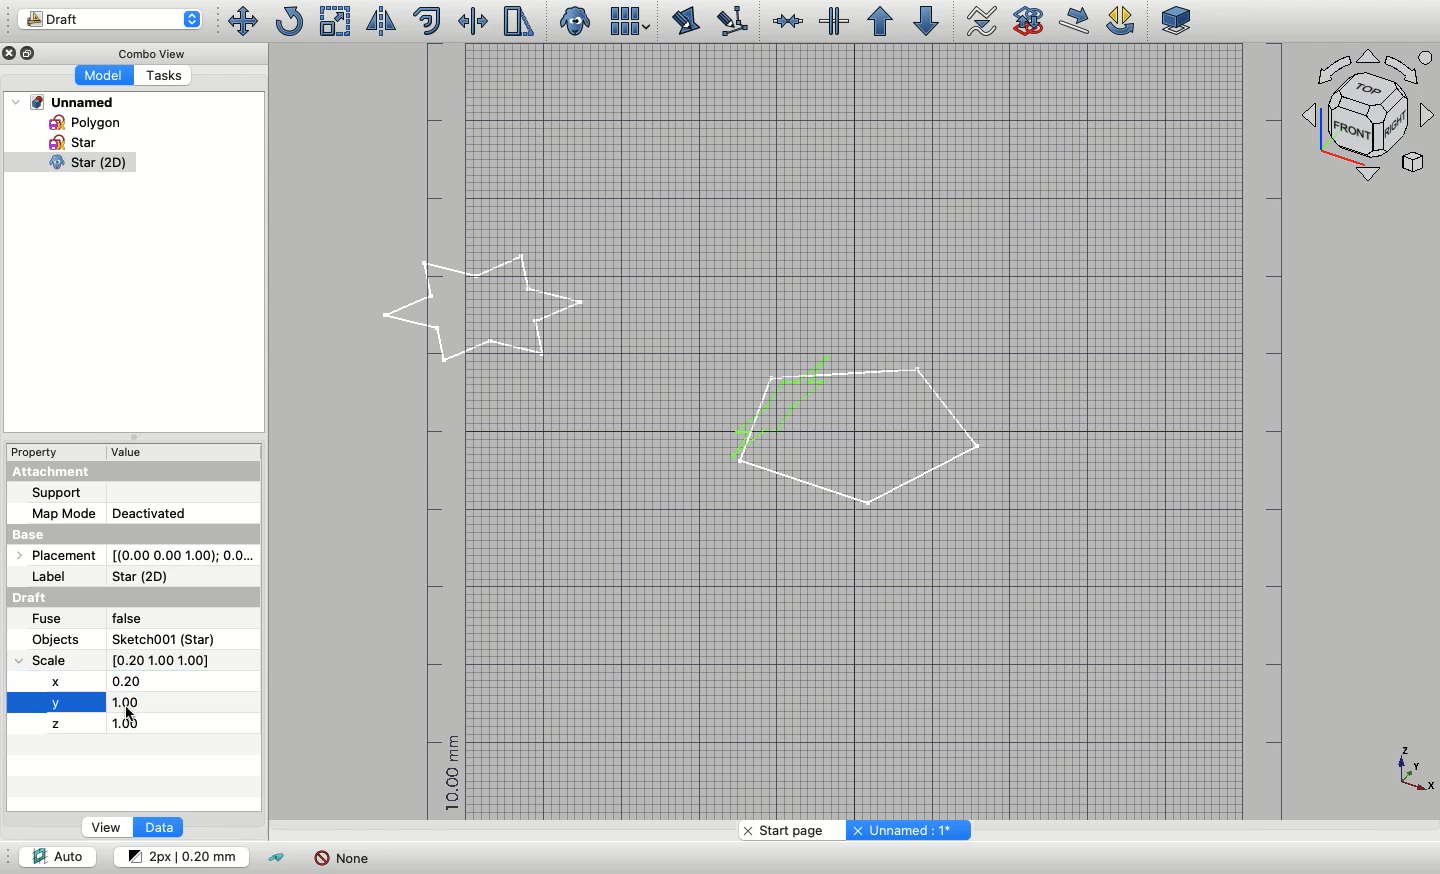 Image resolution: width=1440 pixels, height=874 pixels. Describe the element at coordinates (53, 660) in the screenshot. I see `Scale` at that location.